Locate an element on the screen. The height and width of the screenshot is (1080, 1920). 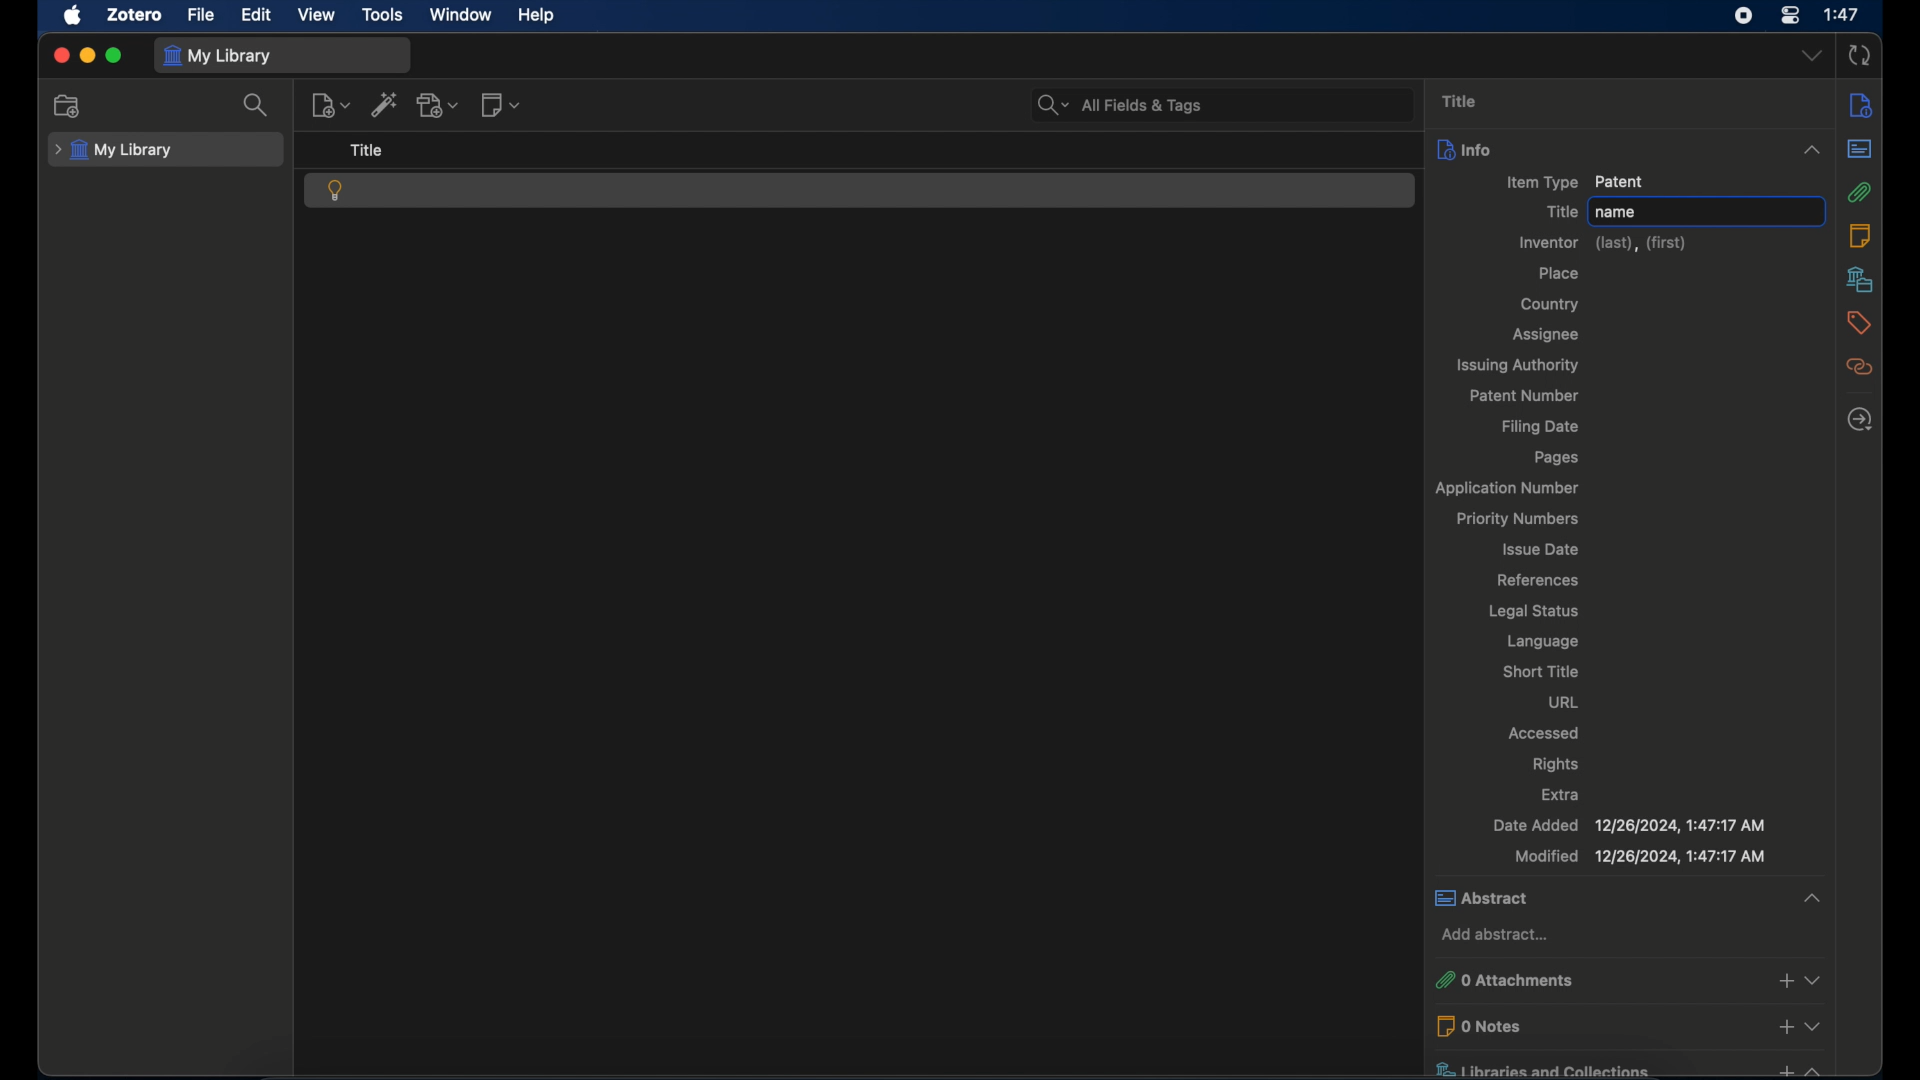
info is located at coordinates (1603, 149).